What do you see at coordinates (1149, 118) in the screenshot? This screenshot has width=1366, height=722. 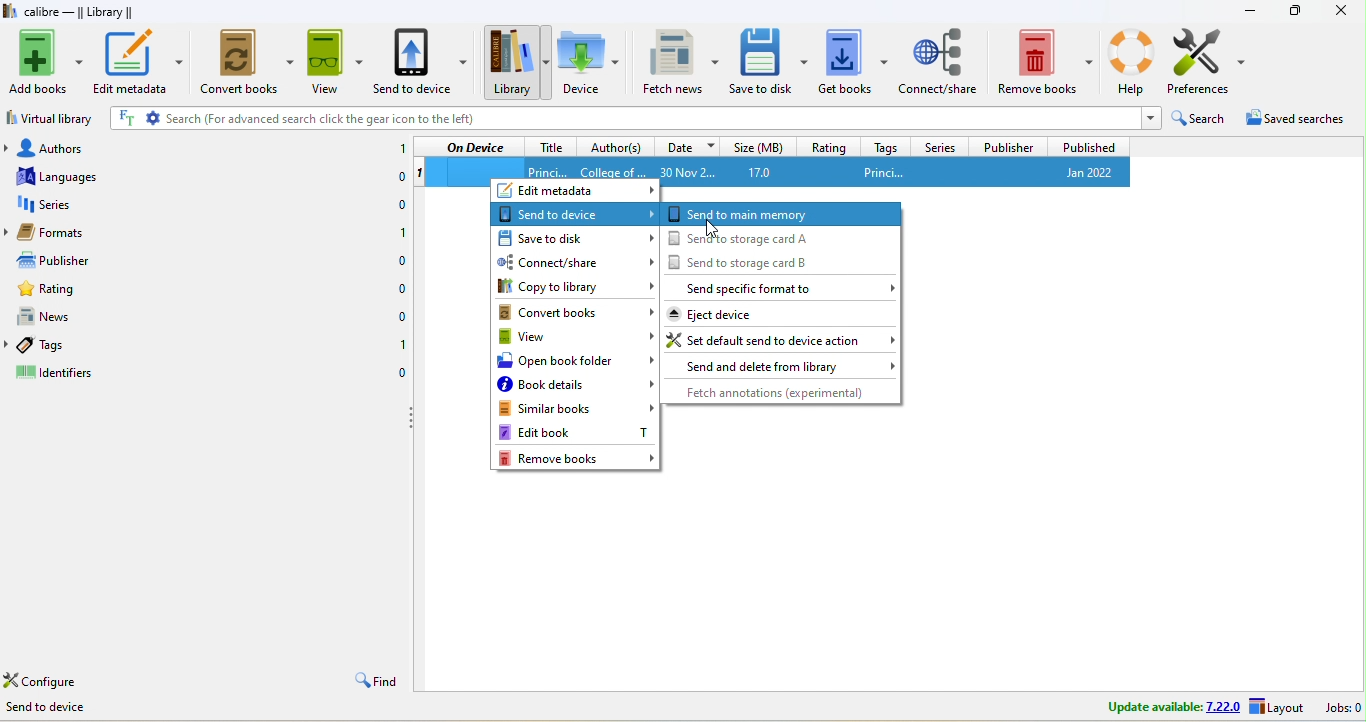 I see `dropdown` at bounding box center [1149, 118].